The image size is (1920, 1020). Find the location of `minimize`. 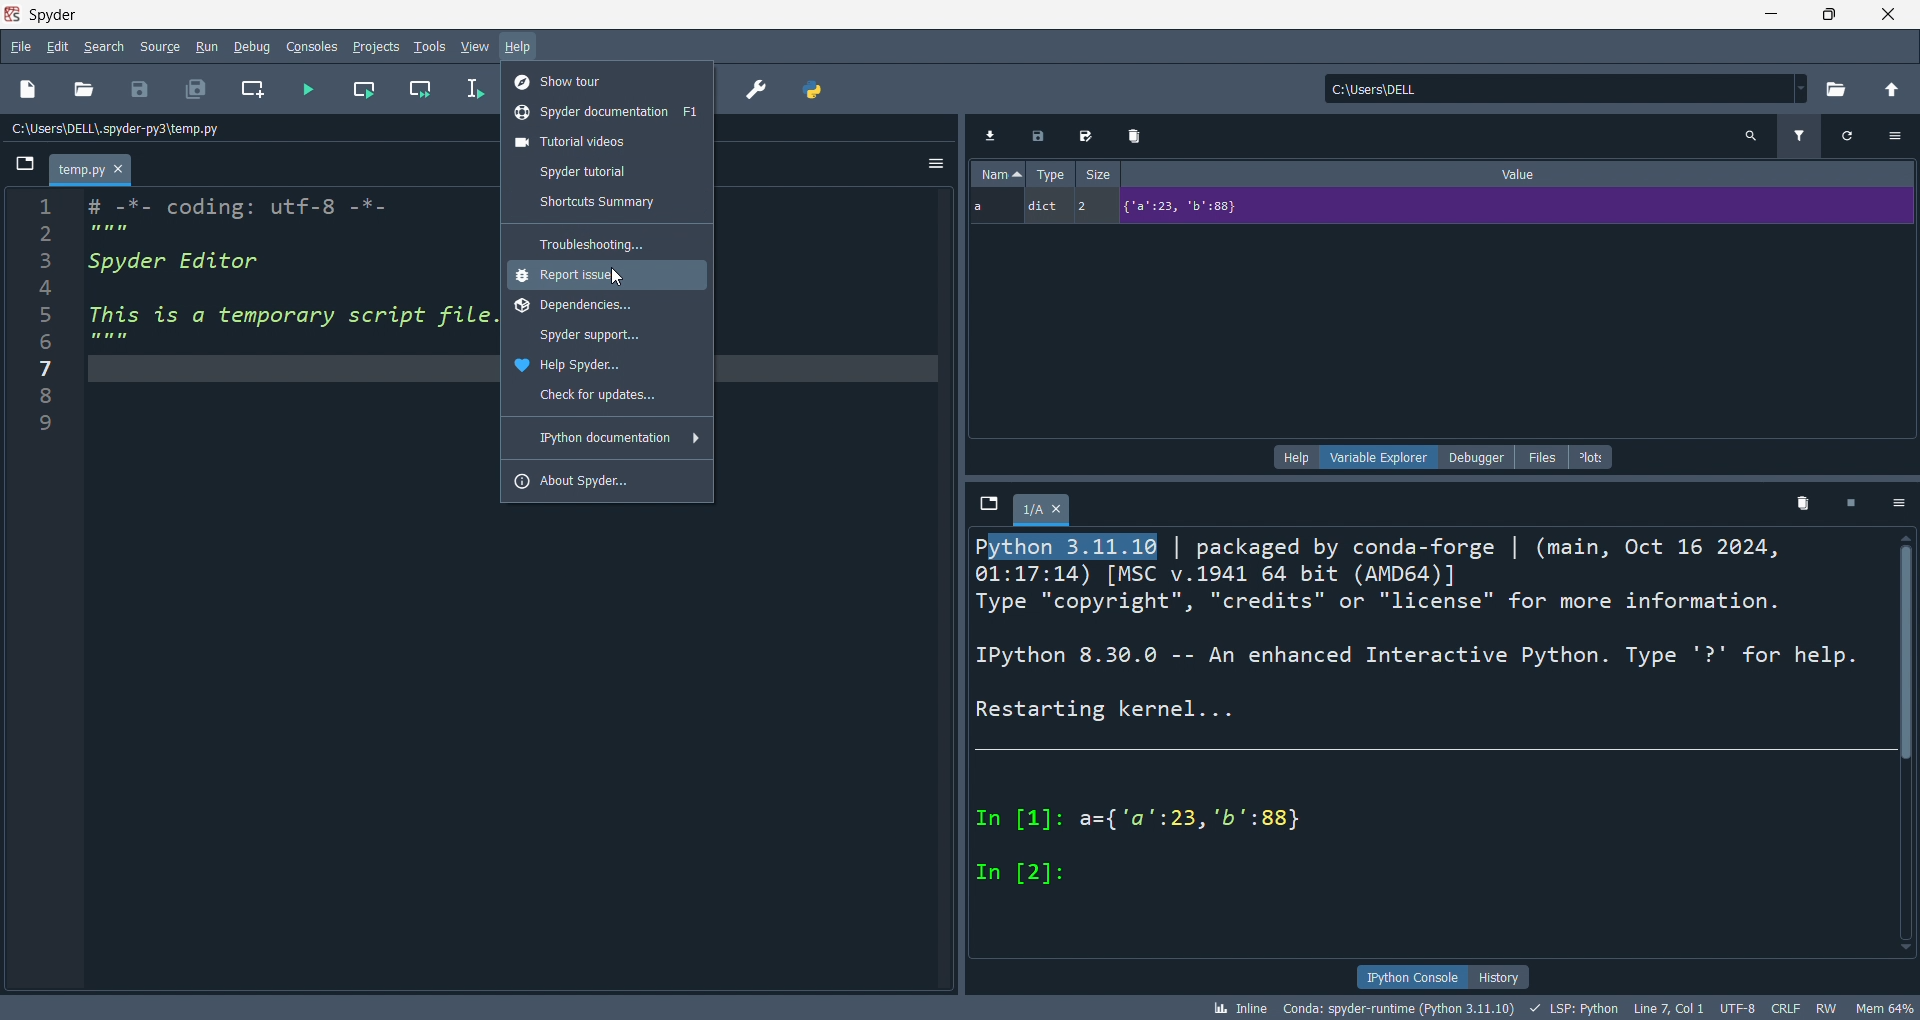

minimize is located at coordinates (1767, 15).